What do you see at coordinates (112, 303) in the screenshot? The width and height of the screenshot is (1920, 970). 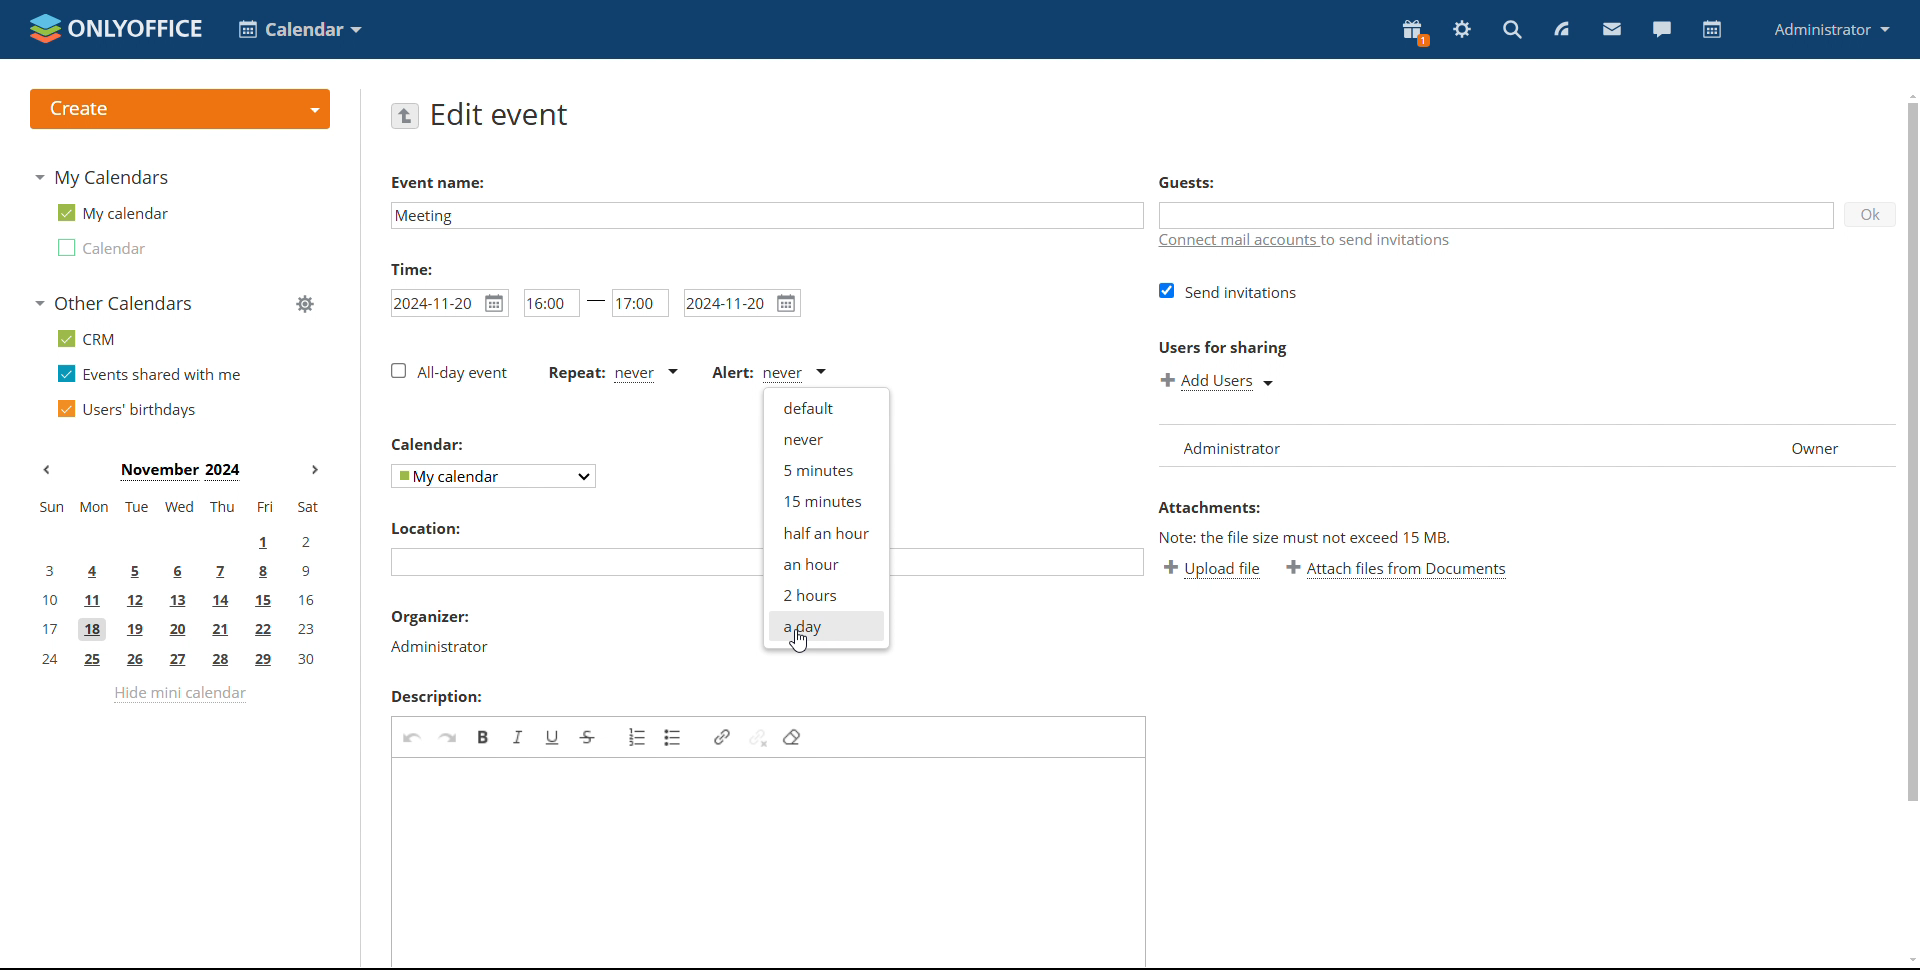 I see `other calendars` at bounding box center [112, 303].